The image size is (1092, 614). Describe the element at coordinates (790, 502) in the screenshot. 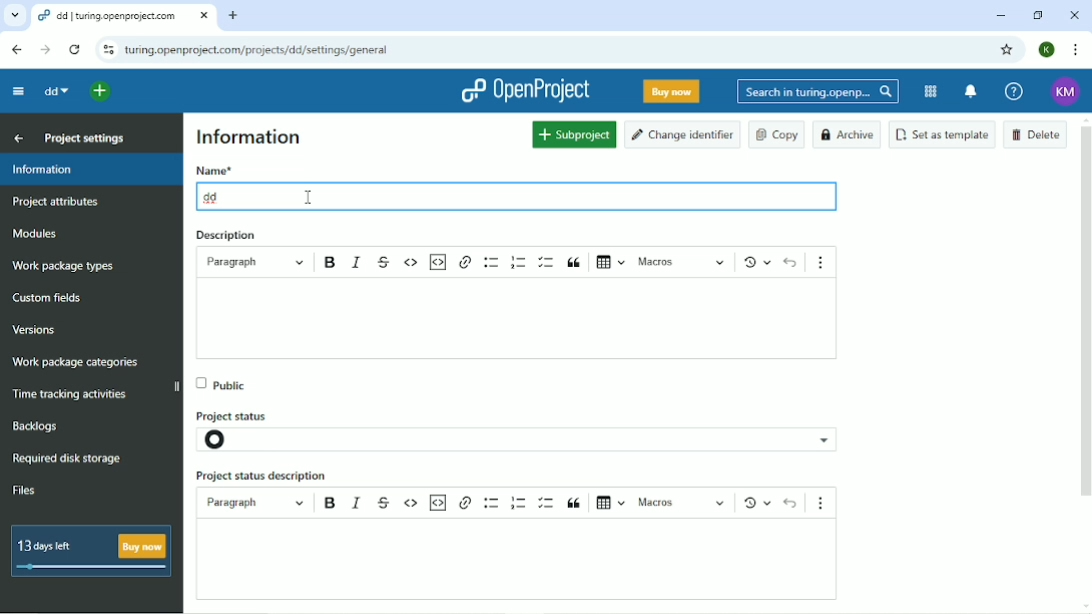

I see `undo` at that location.